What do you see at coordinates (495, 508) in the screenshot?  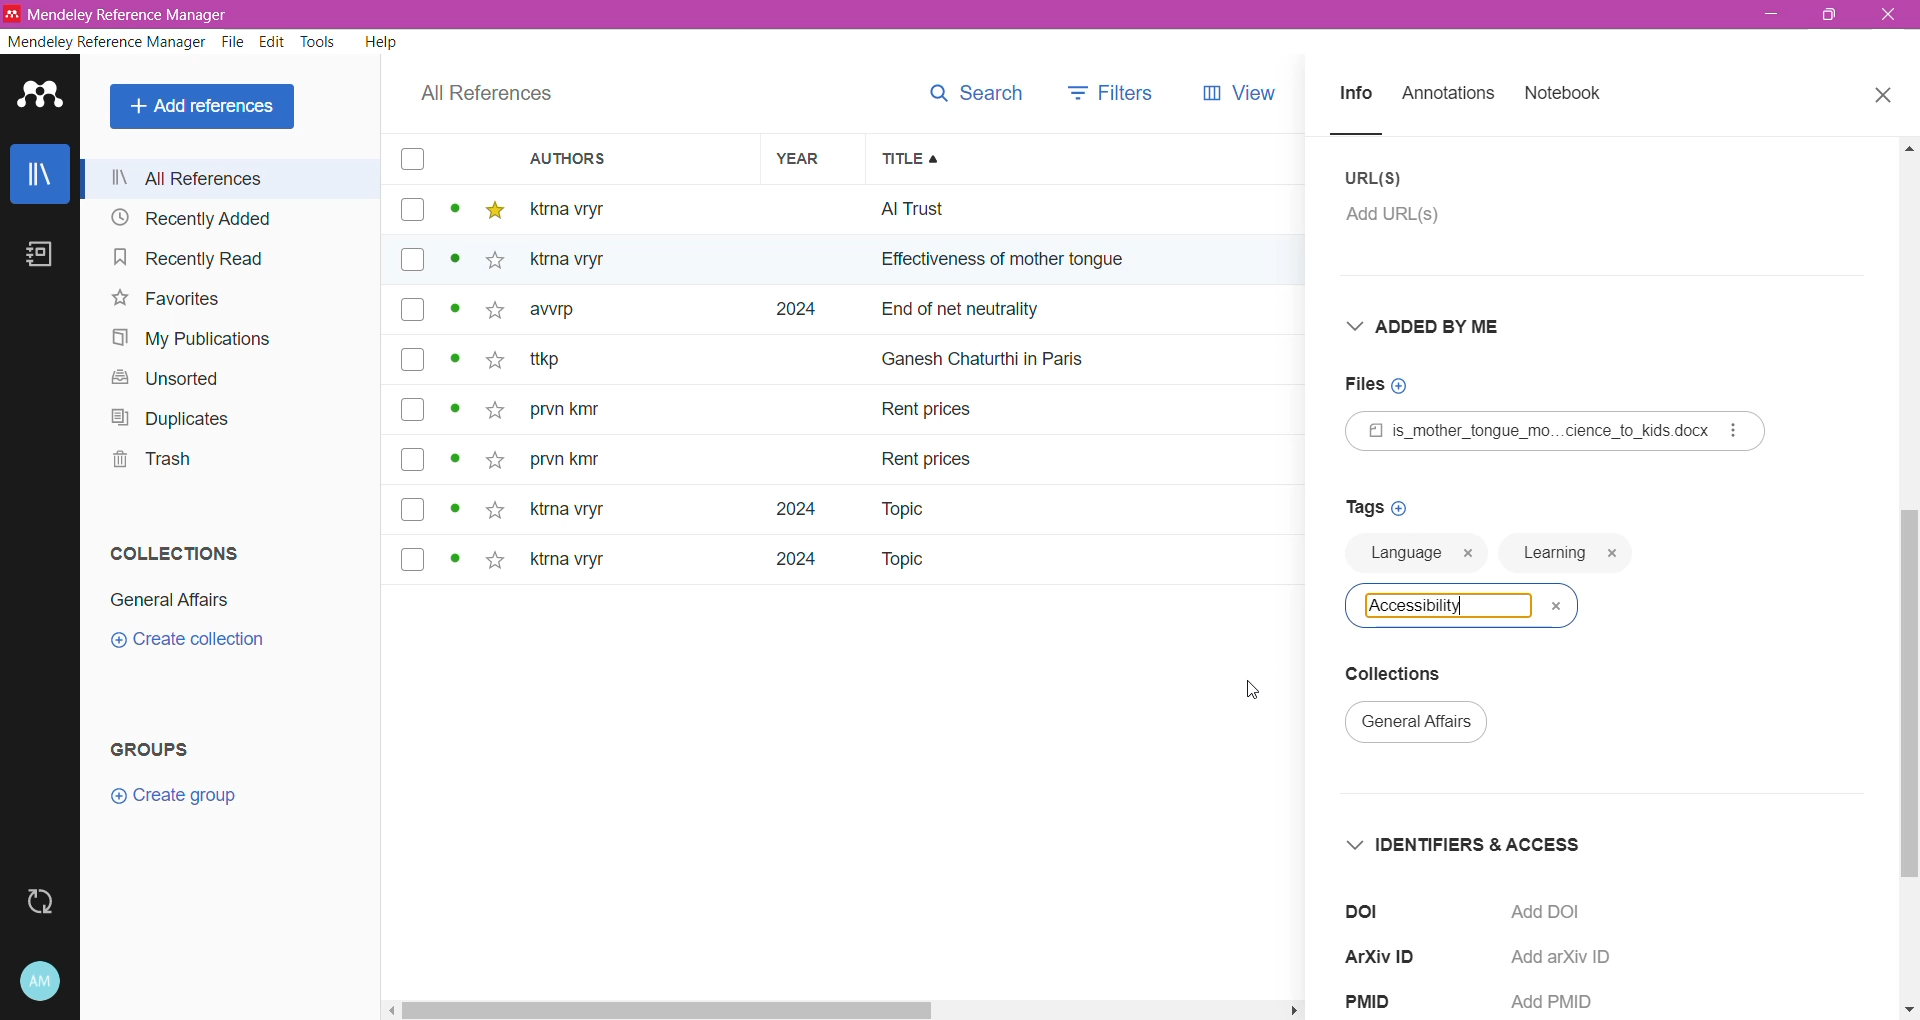 I see `star` at bounding box center [495, 508].